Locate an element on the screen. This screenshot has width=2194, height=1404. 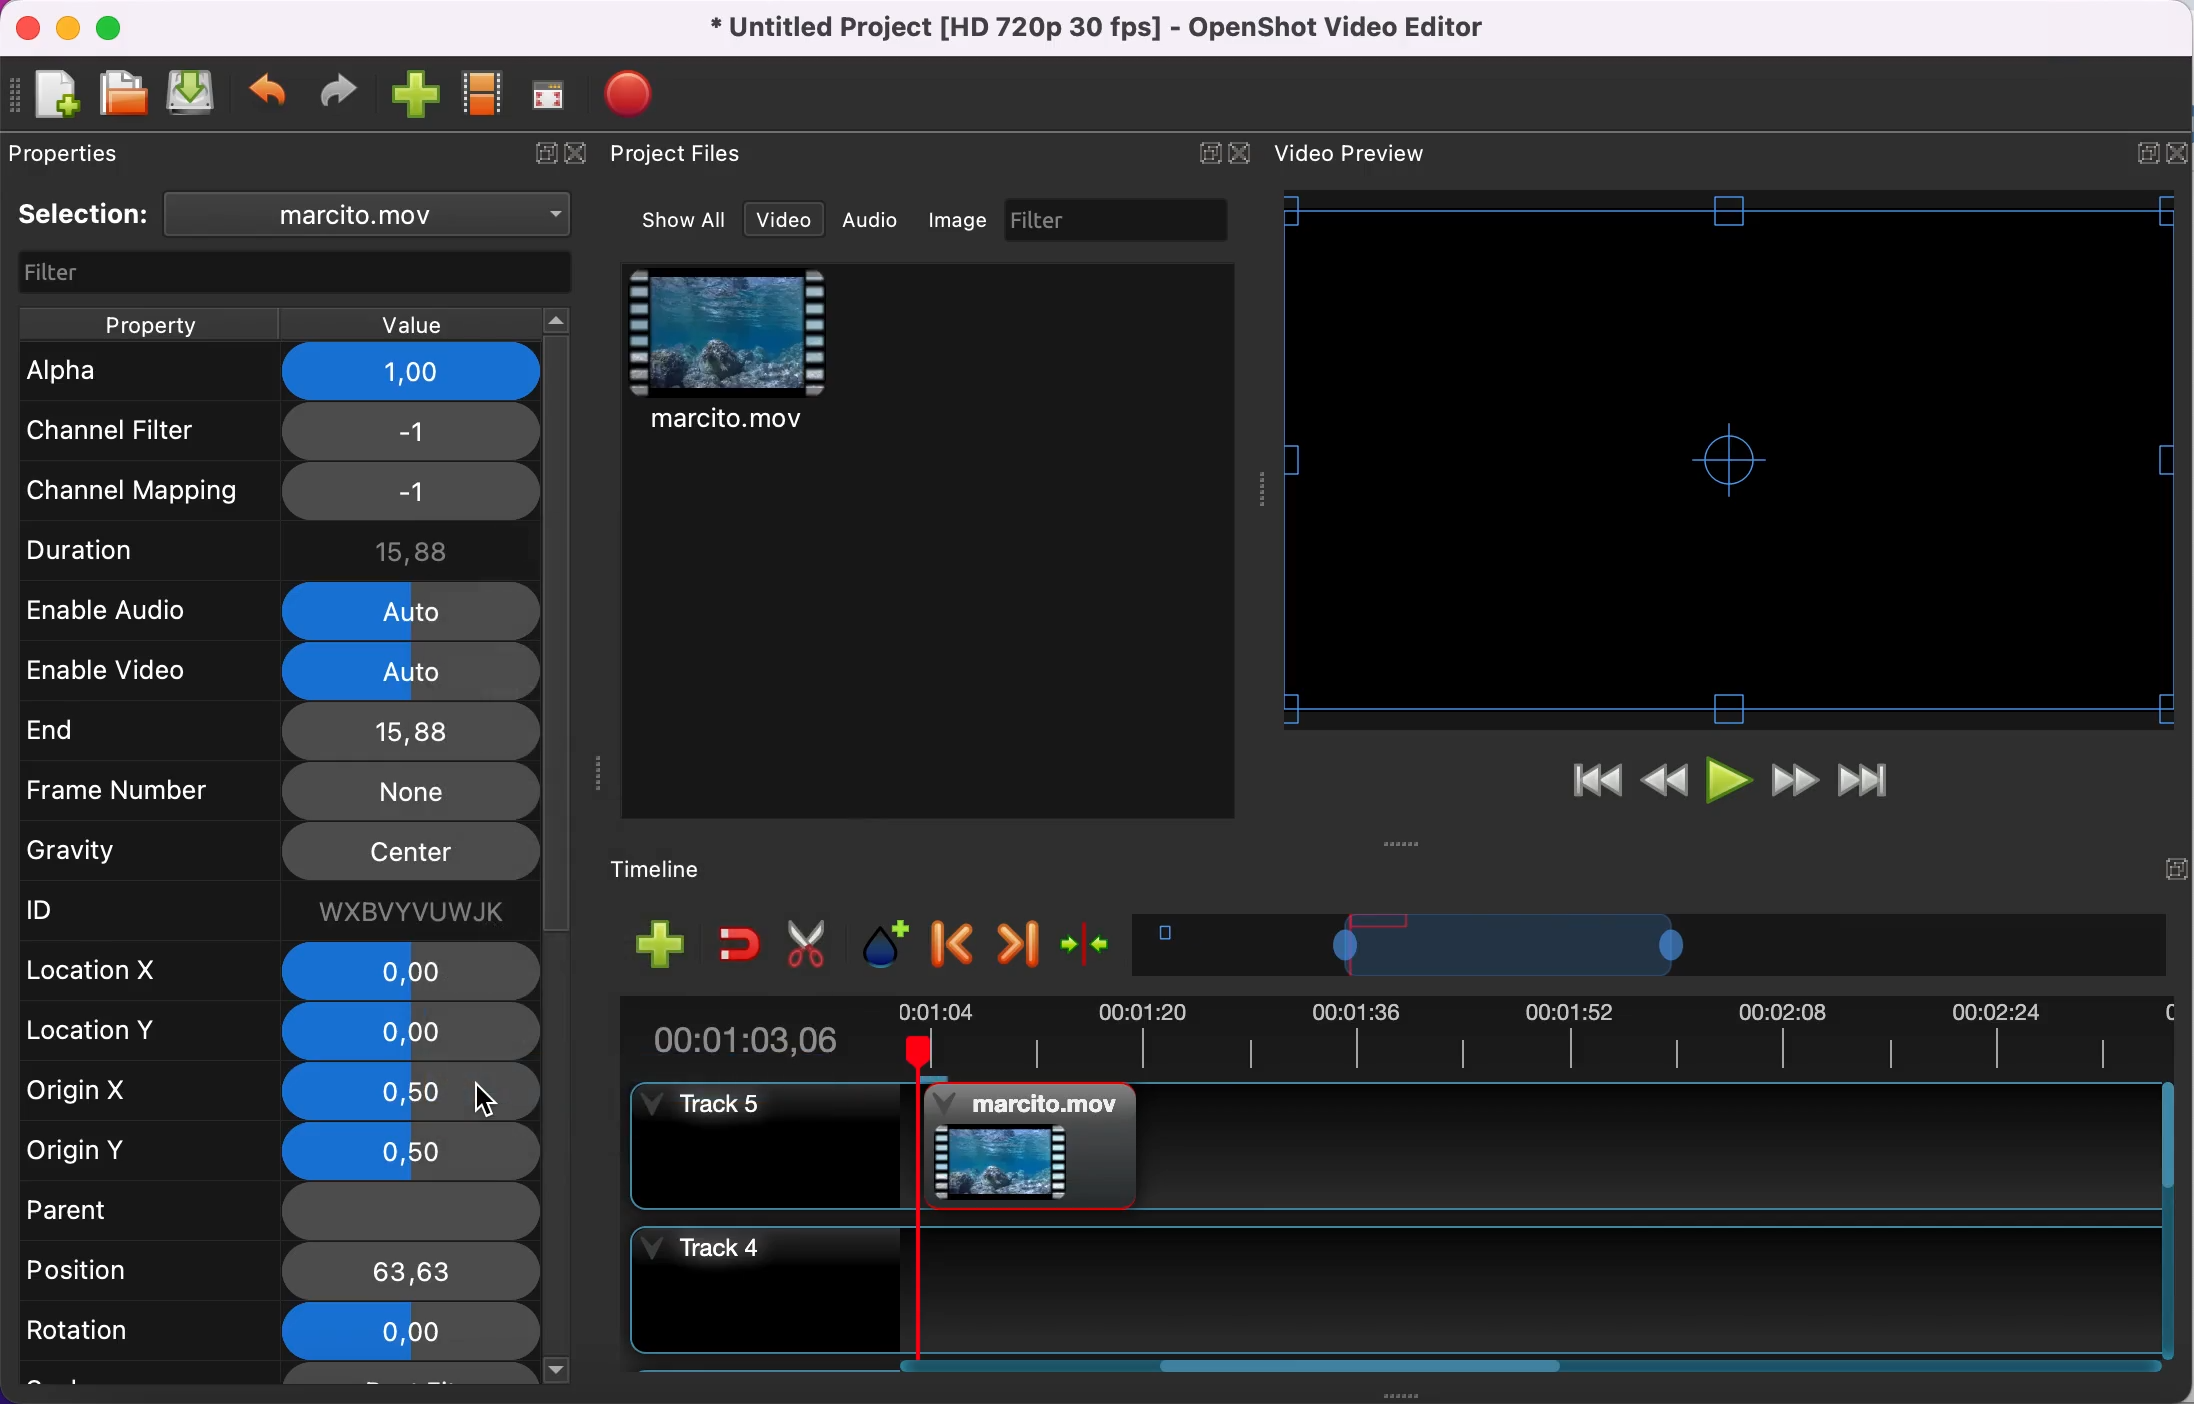
close is located at coordinates (583, 155).